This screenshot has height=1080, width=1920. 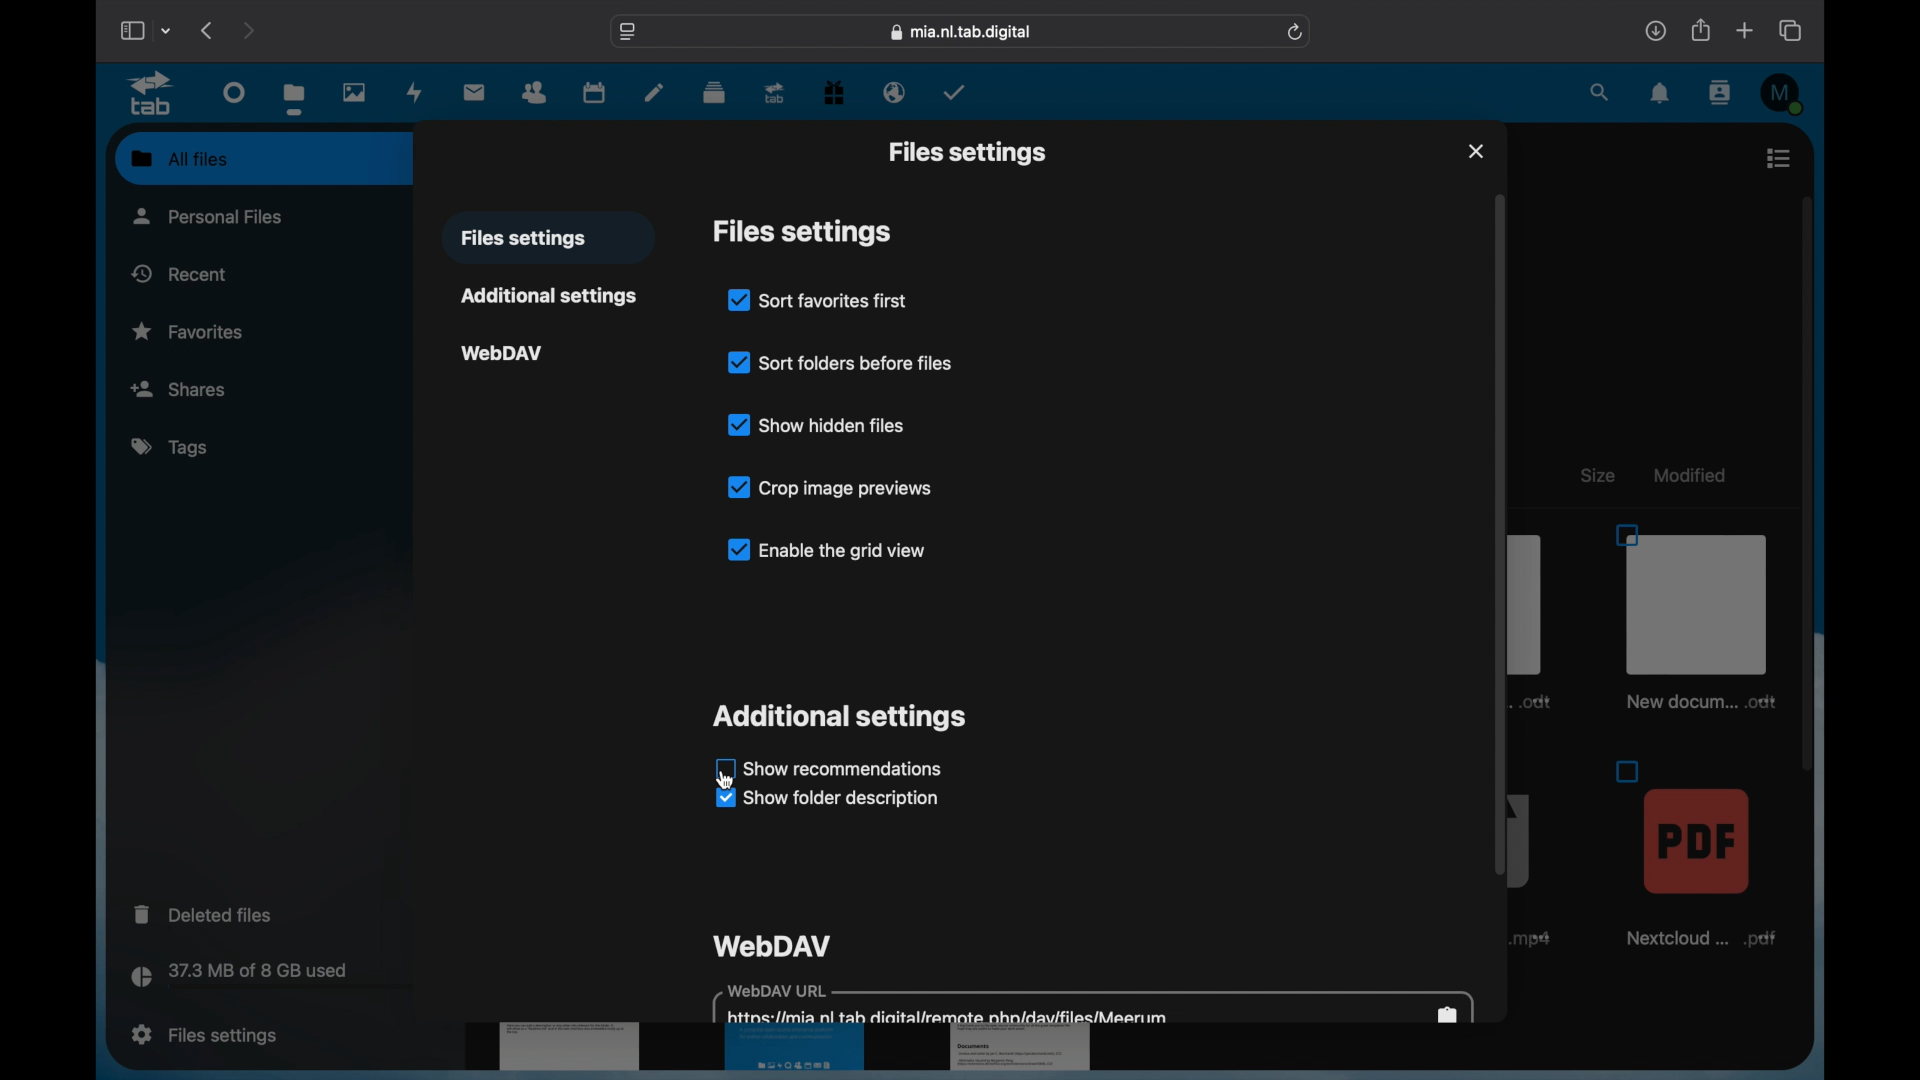 I want to click on previous, so click(x=206, y=30).